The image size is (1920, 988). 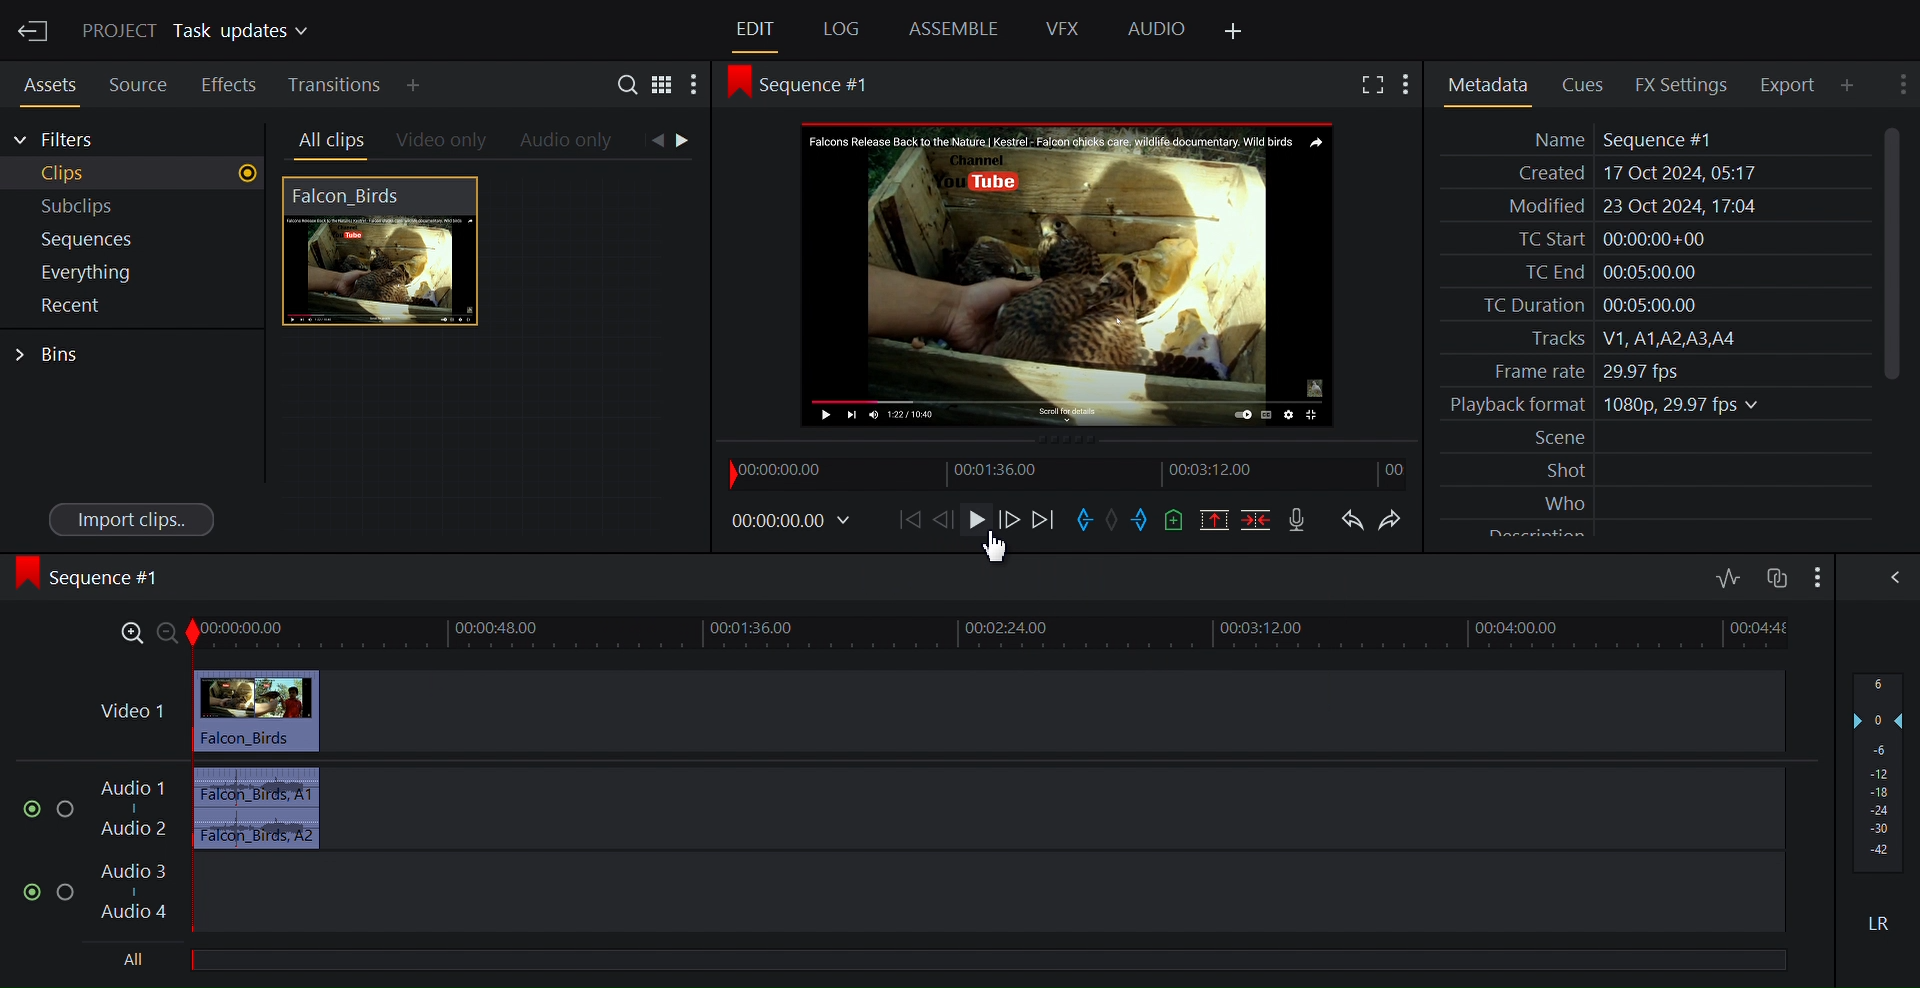 What do you see at coordinates (128, 634) in the screenshot?
I see `Zoom in` at bounding box center [128, 634].